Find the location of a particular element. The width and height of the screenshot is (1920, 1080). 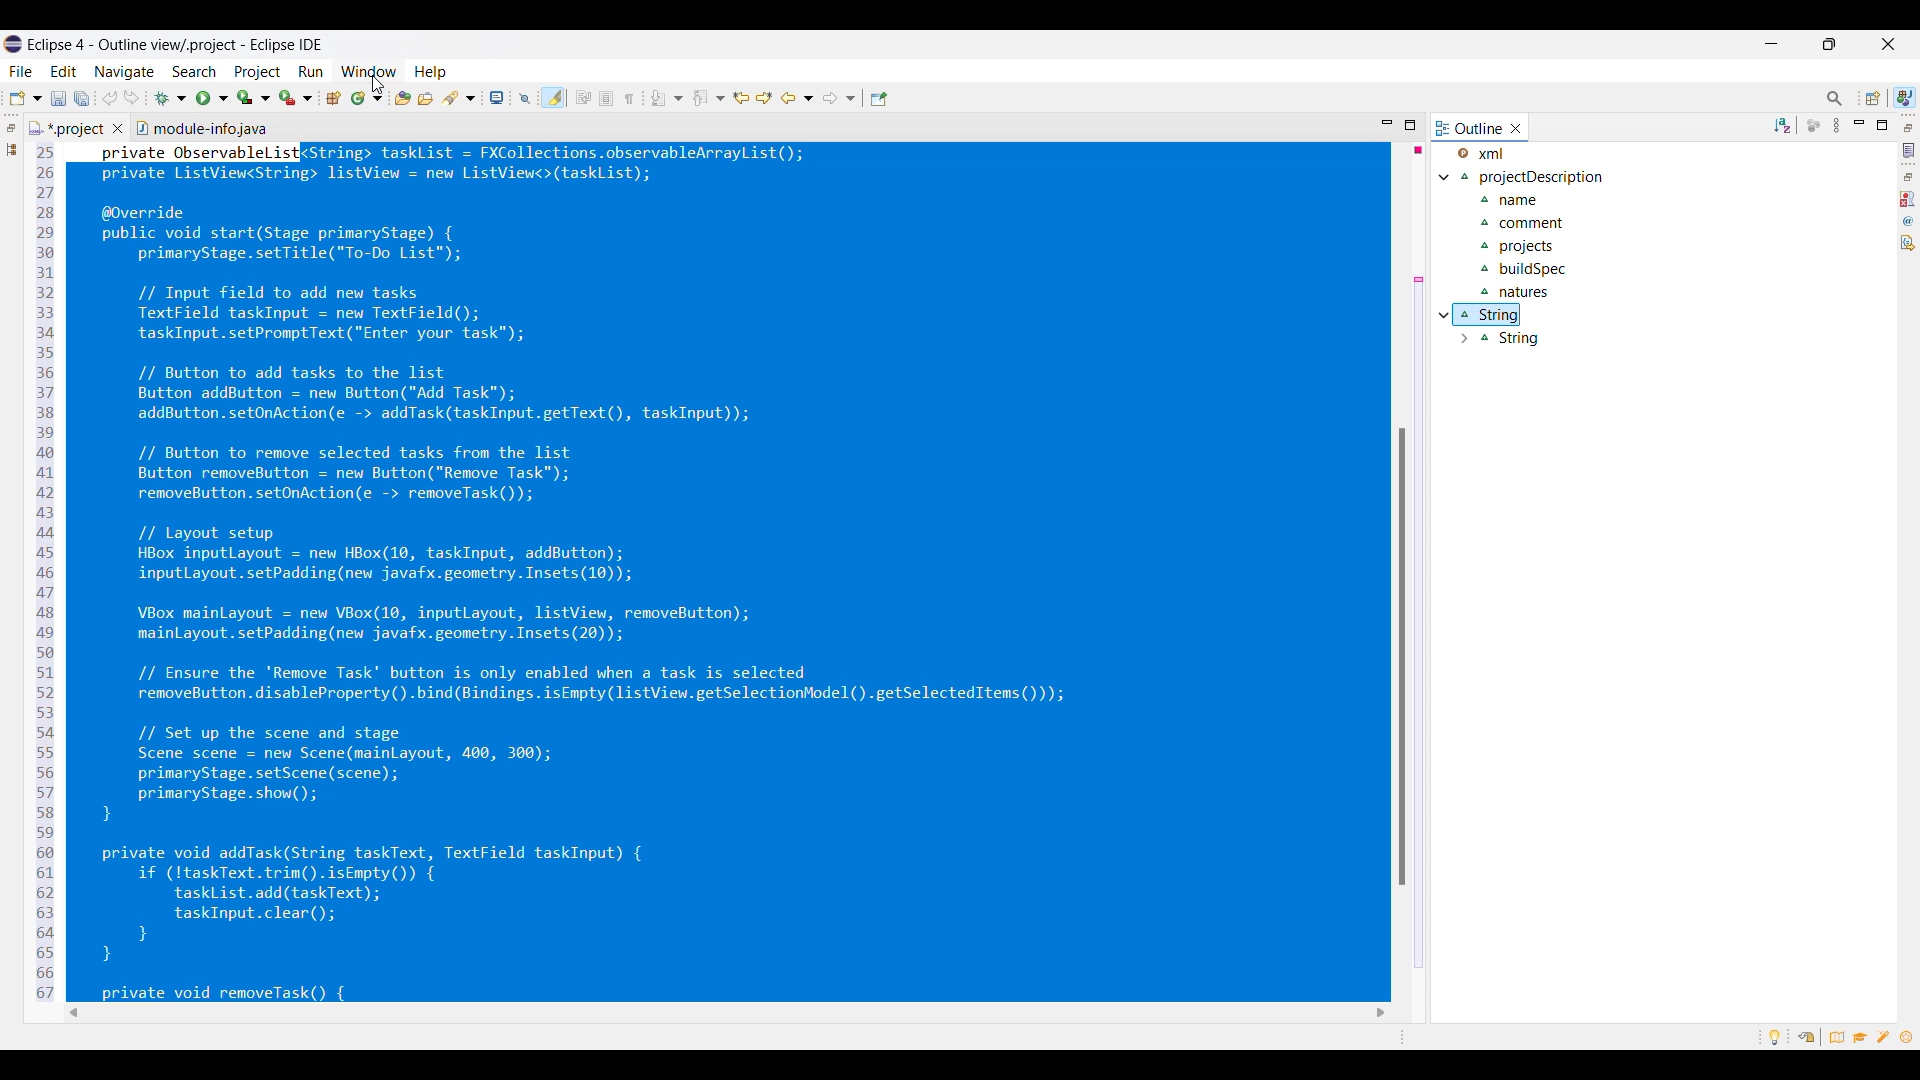

Access commands and other items is located at coordinates (1836, 98).